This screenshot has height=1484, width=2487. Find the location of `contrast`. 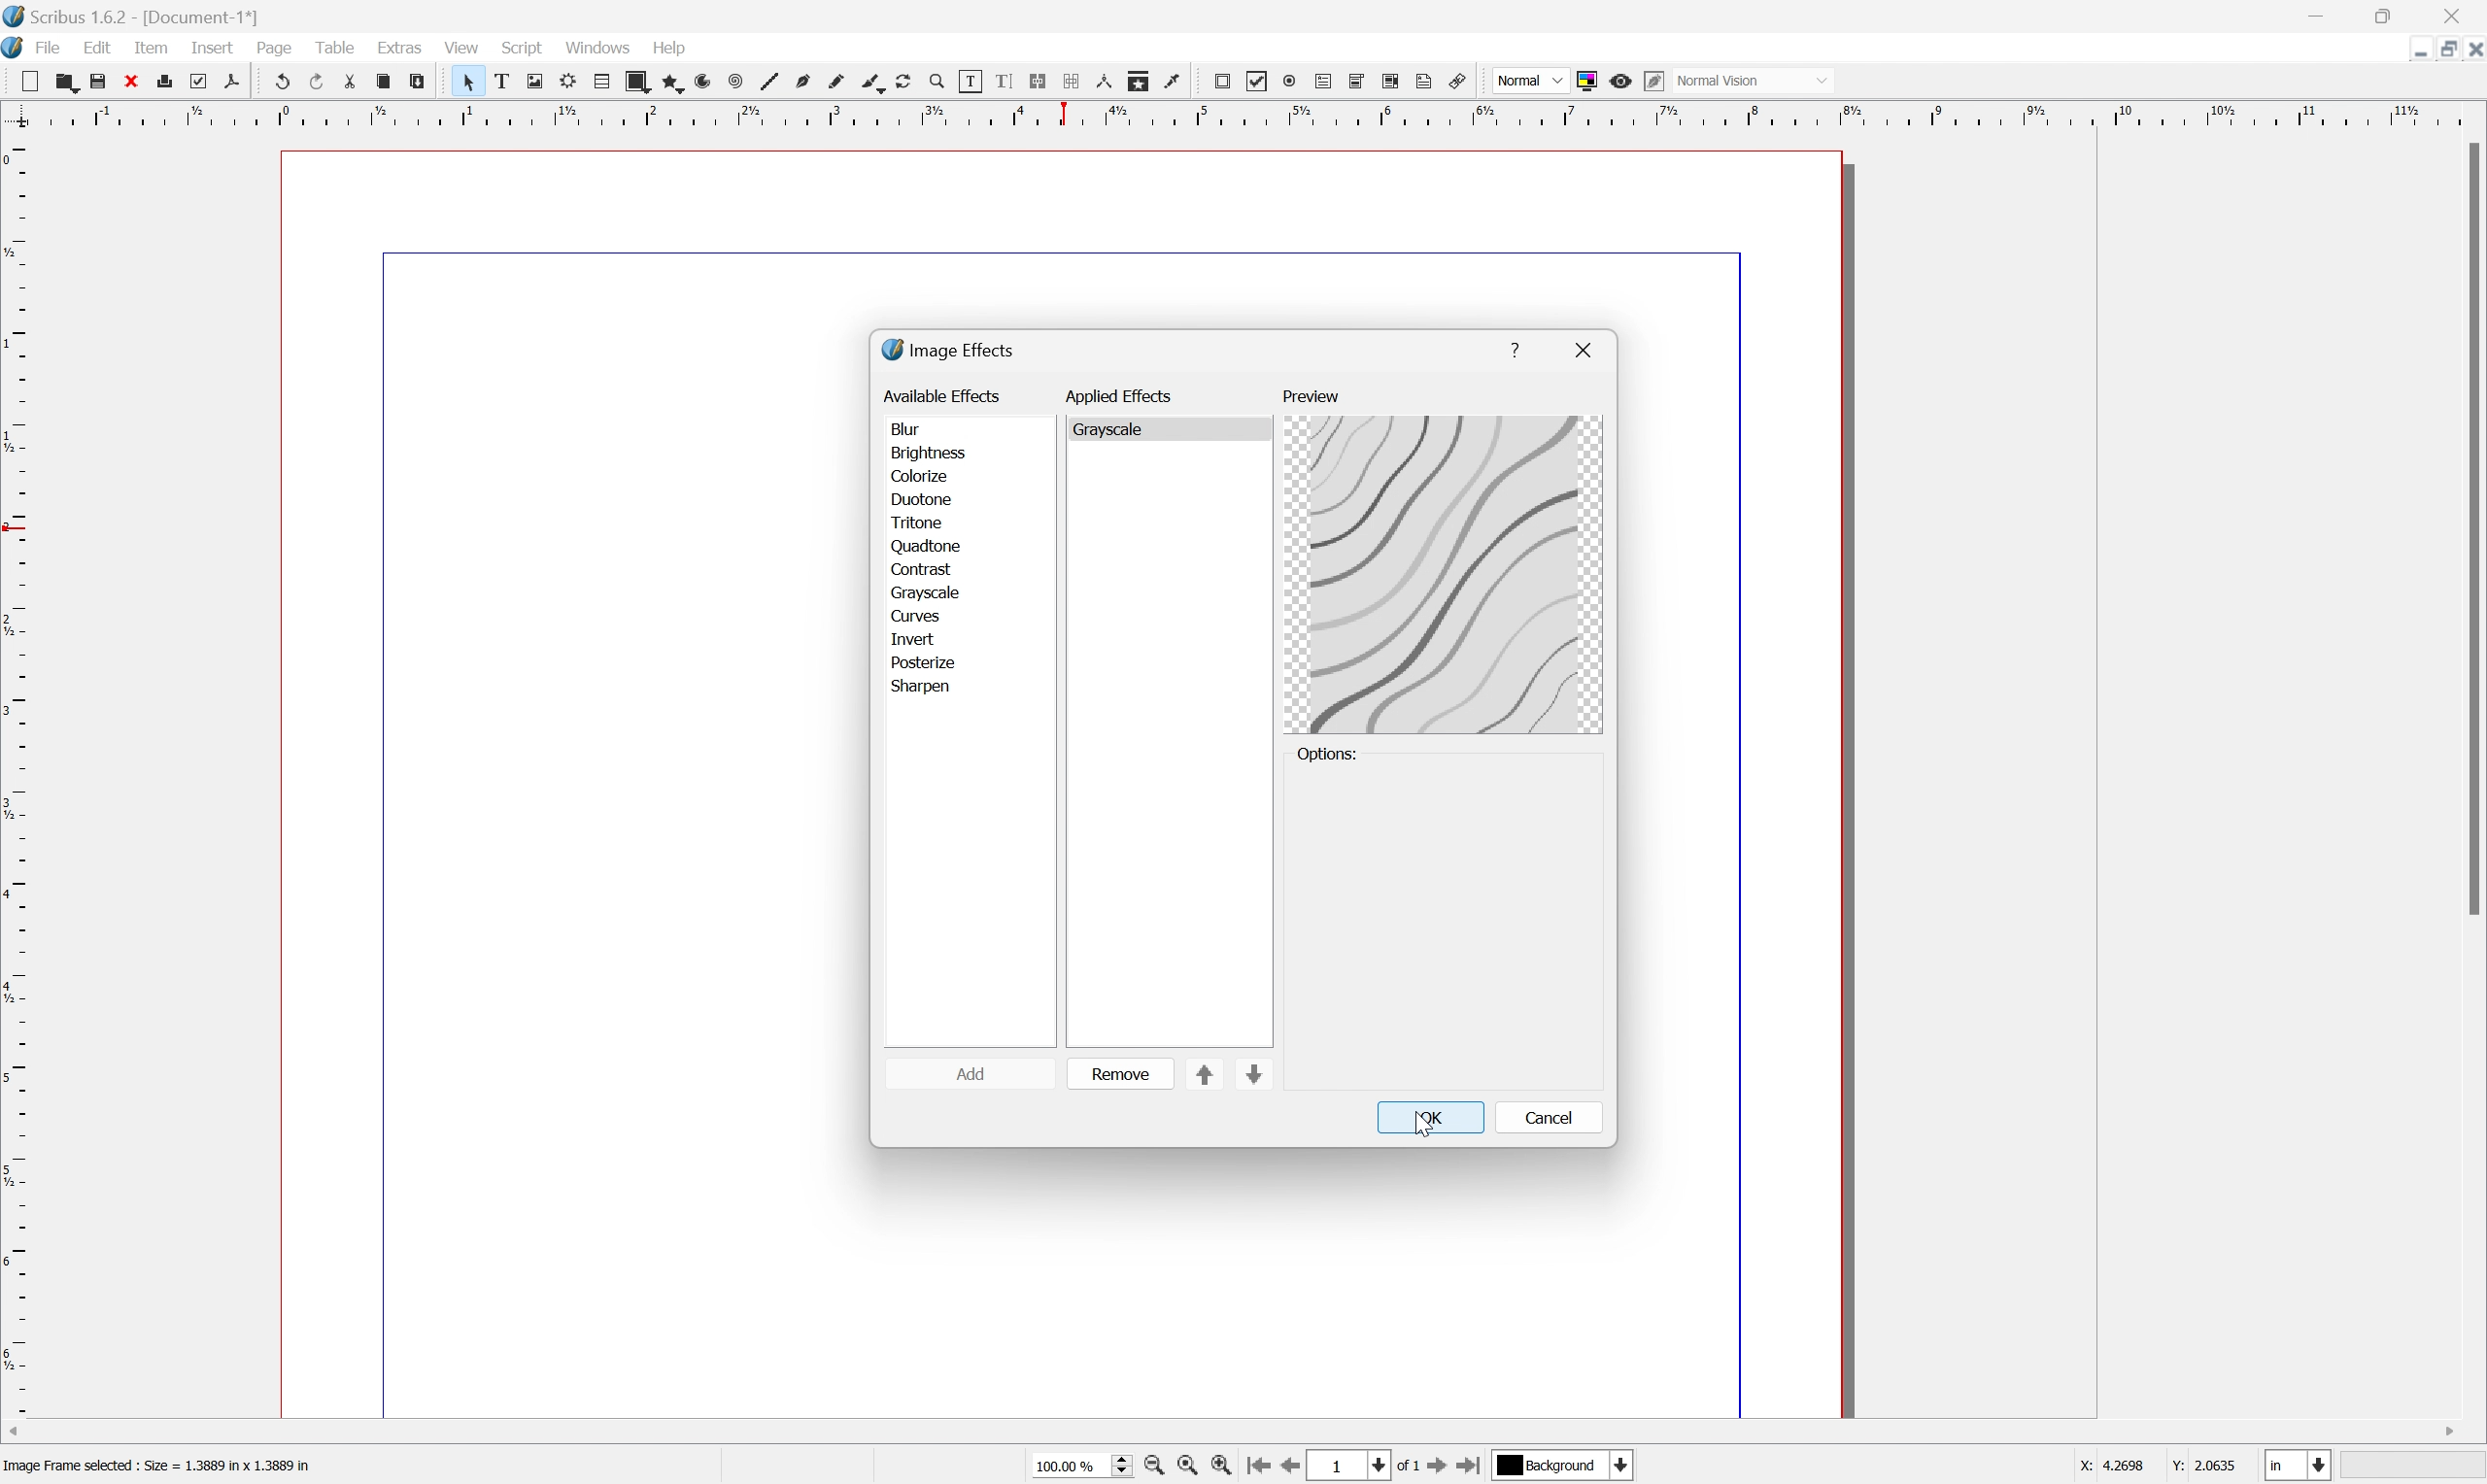

contrast is located at coordinates (923, 568).